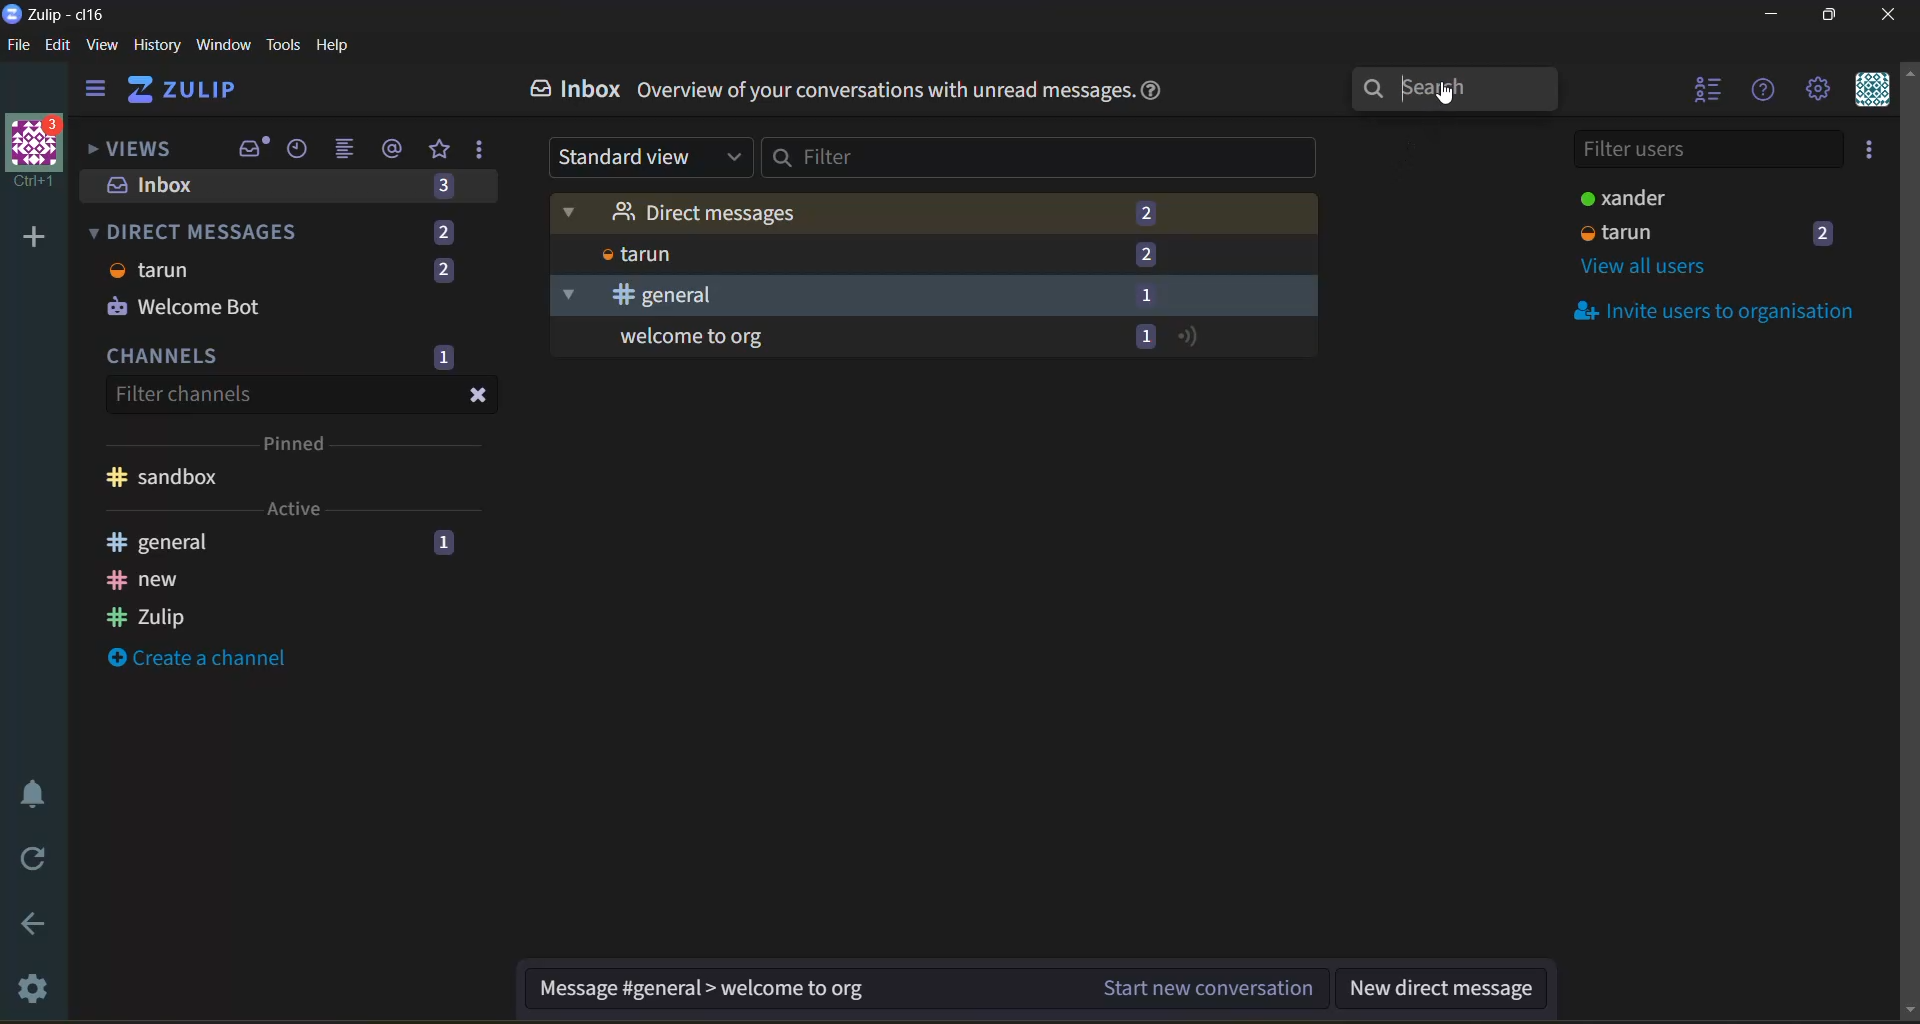 The width and height of the screenshot is (1920, 1024). I want to click on standard view, so click(648, 157).